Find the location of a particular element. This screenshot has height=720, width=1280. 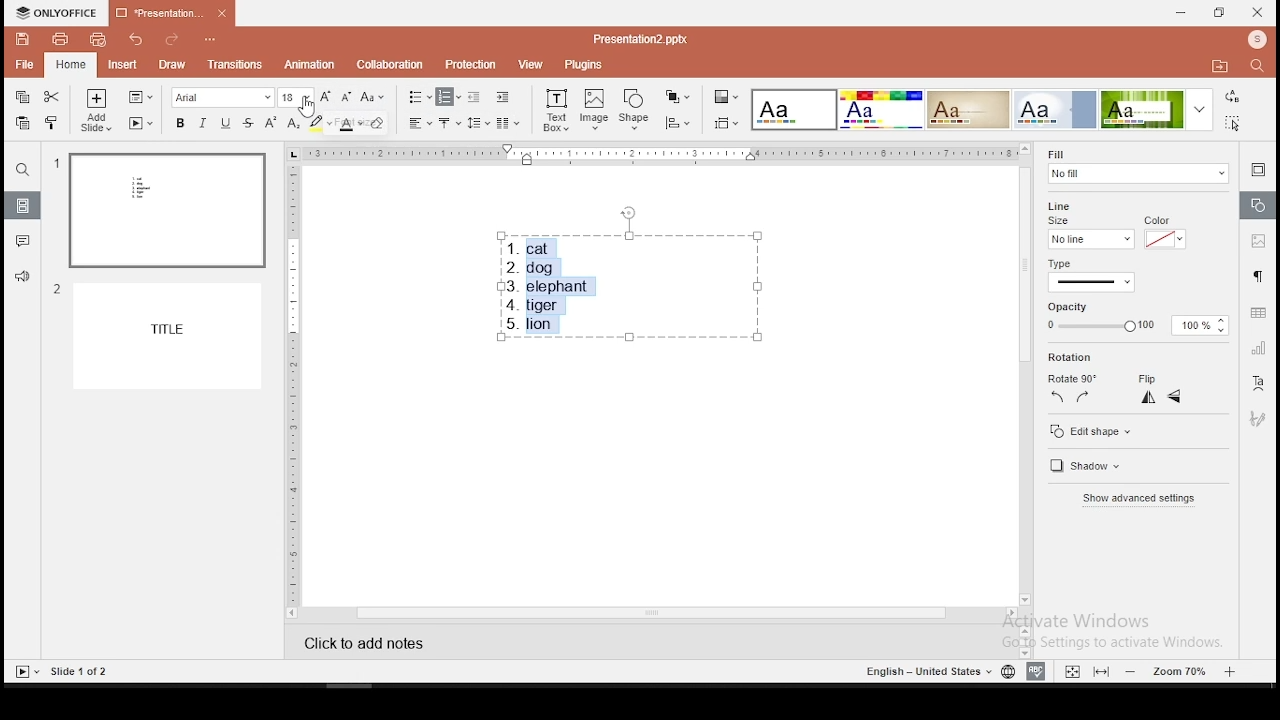

select all is located at coordinates (1234, 125).